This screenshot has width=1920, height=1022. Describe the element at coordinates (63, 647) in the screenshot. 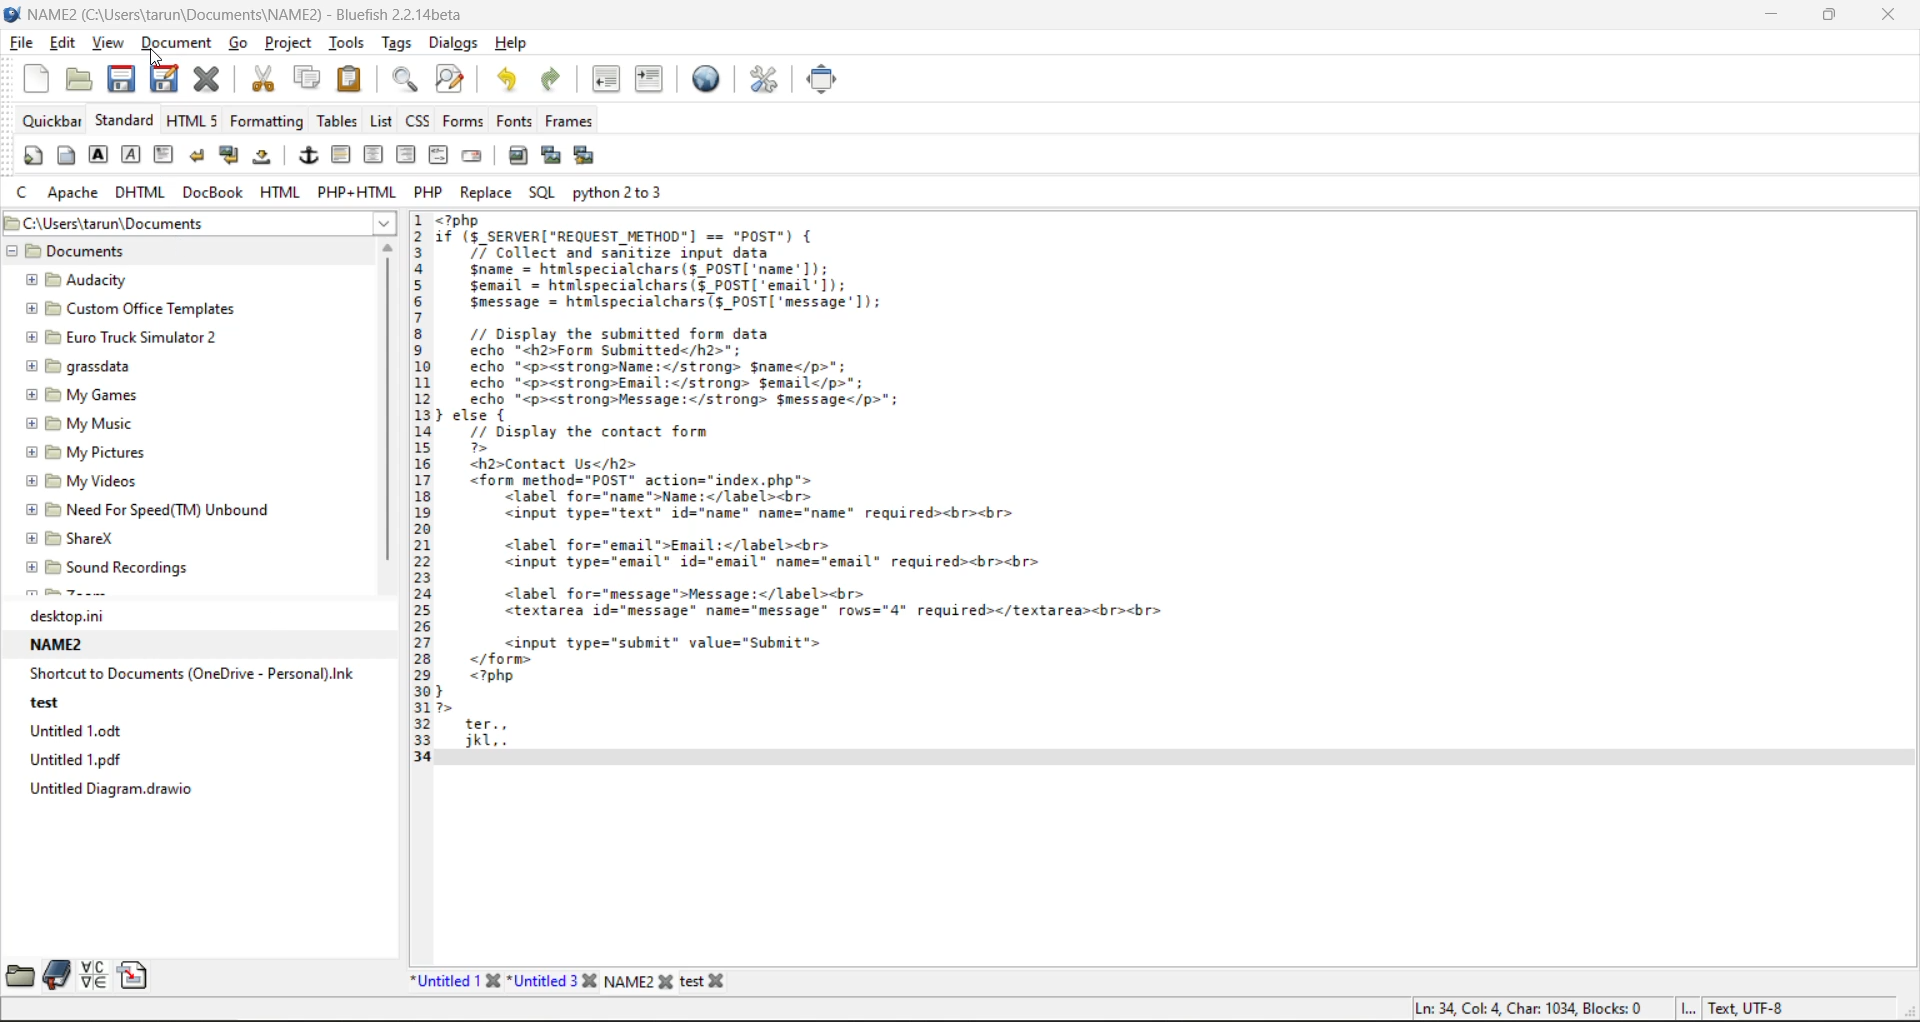

I see `name2` at that location.